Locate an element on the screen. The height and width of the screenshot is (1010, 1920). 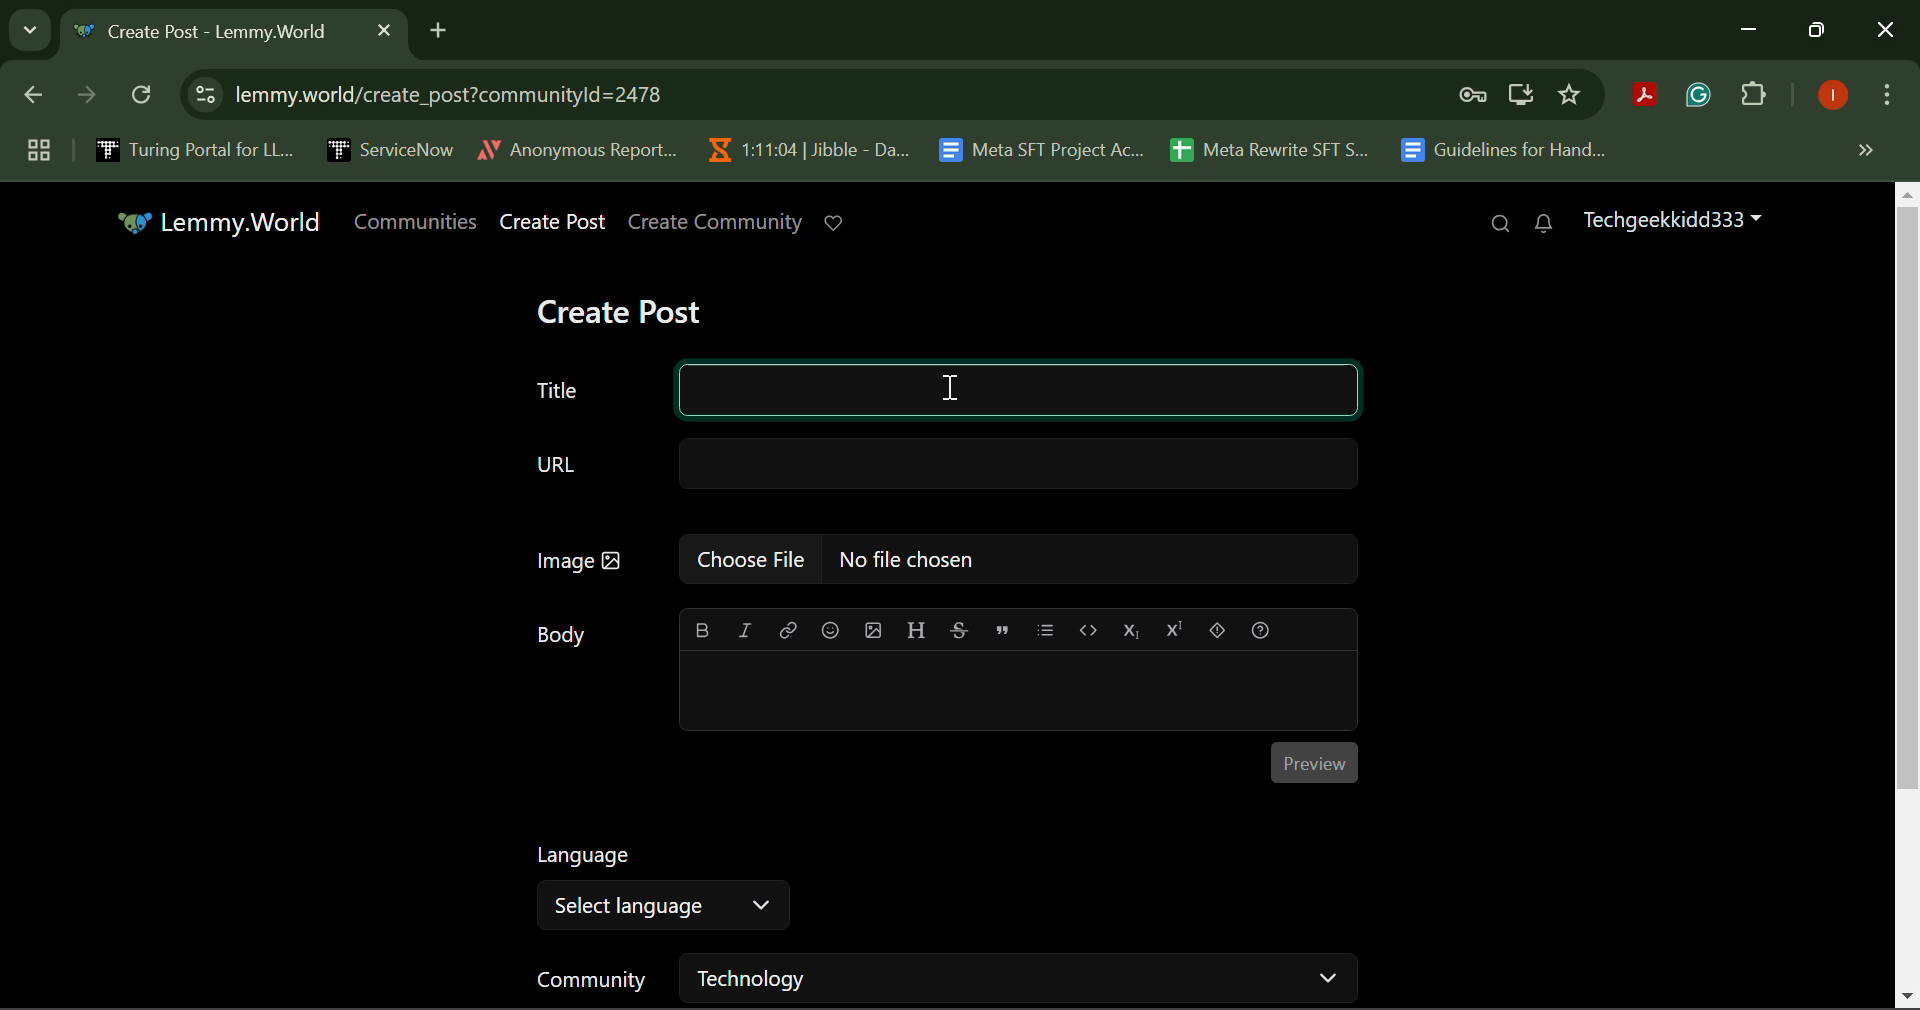
Minimize Down is located at coordinates (1752, 31).